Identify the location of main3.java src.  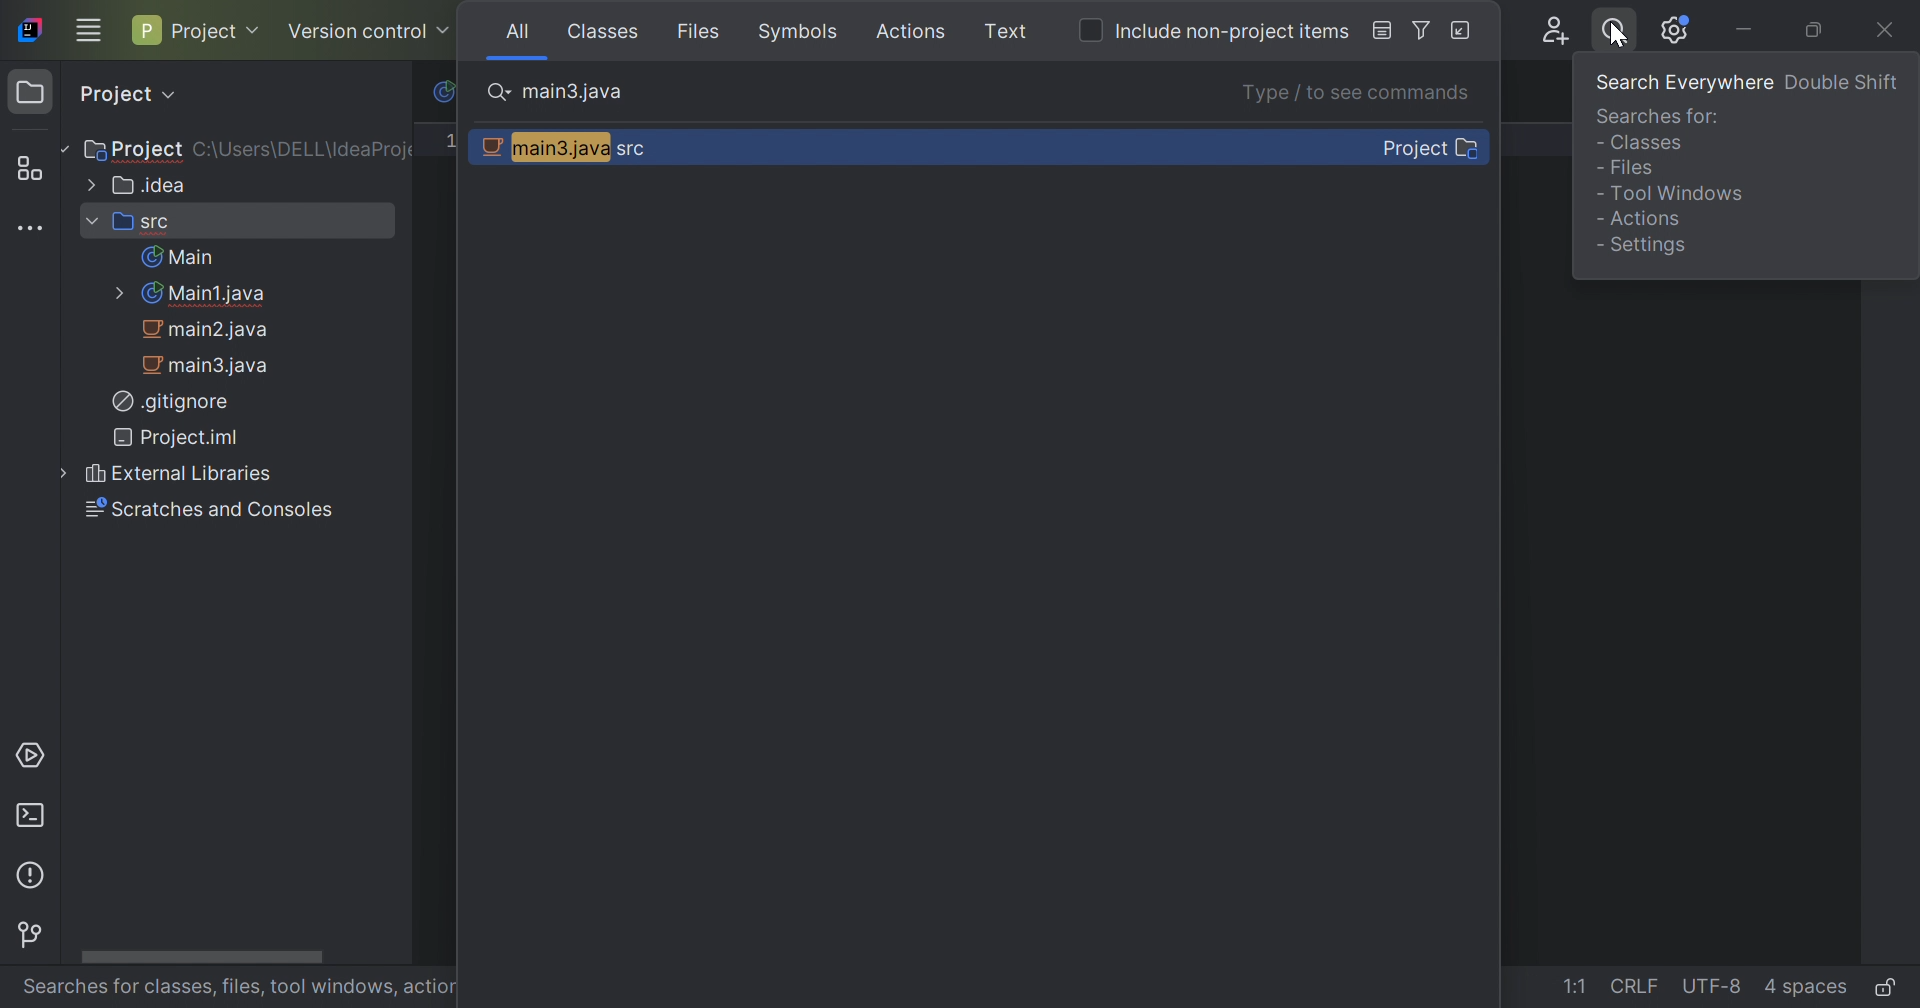
(568, 148).